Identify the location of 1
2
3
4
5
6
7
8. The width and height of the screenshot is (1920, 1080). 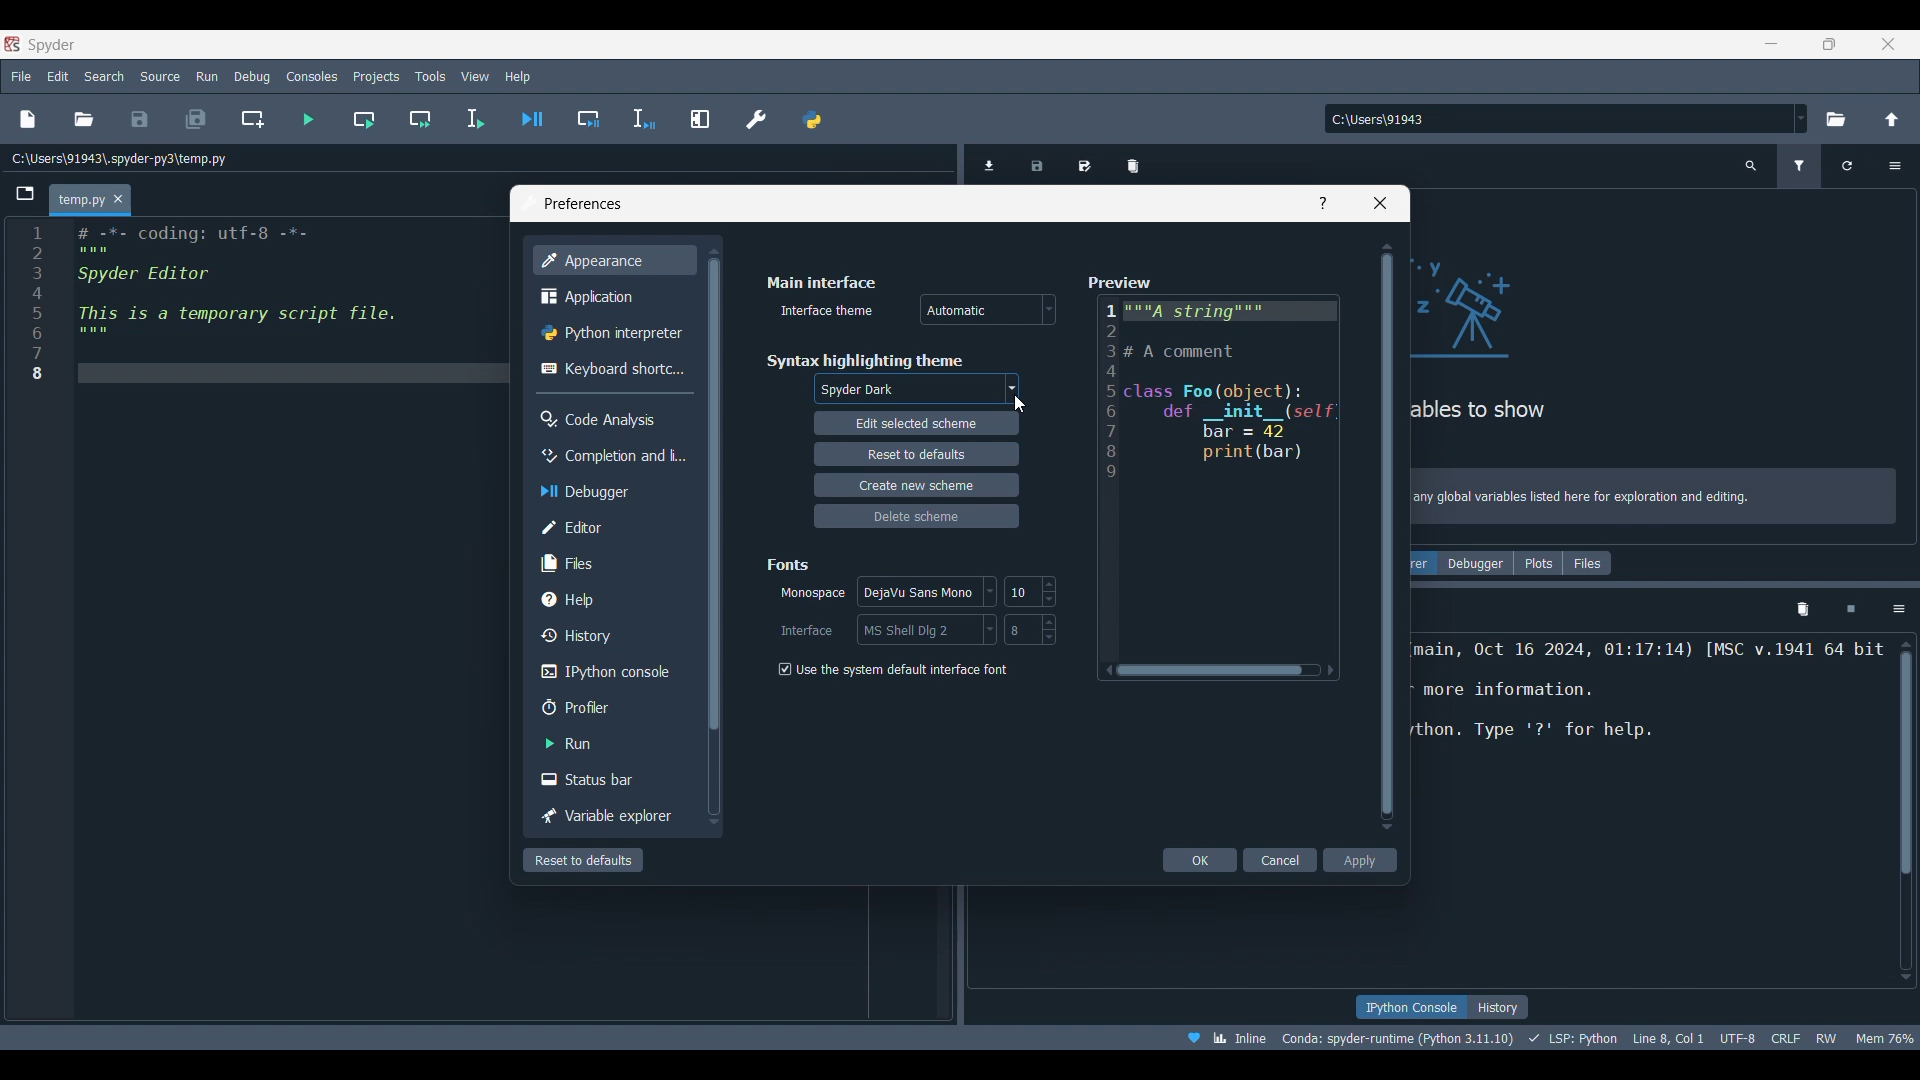
(37, 306).